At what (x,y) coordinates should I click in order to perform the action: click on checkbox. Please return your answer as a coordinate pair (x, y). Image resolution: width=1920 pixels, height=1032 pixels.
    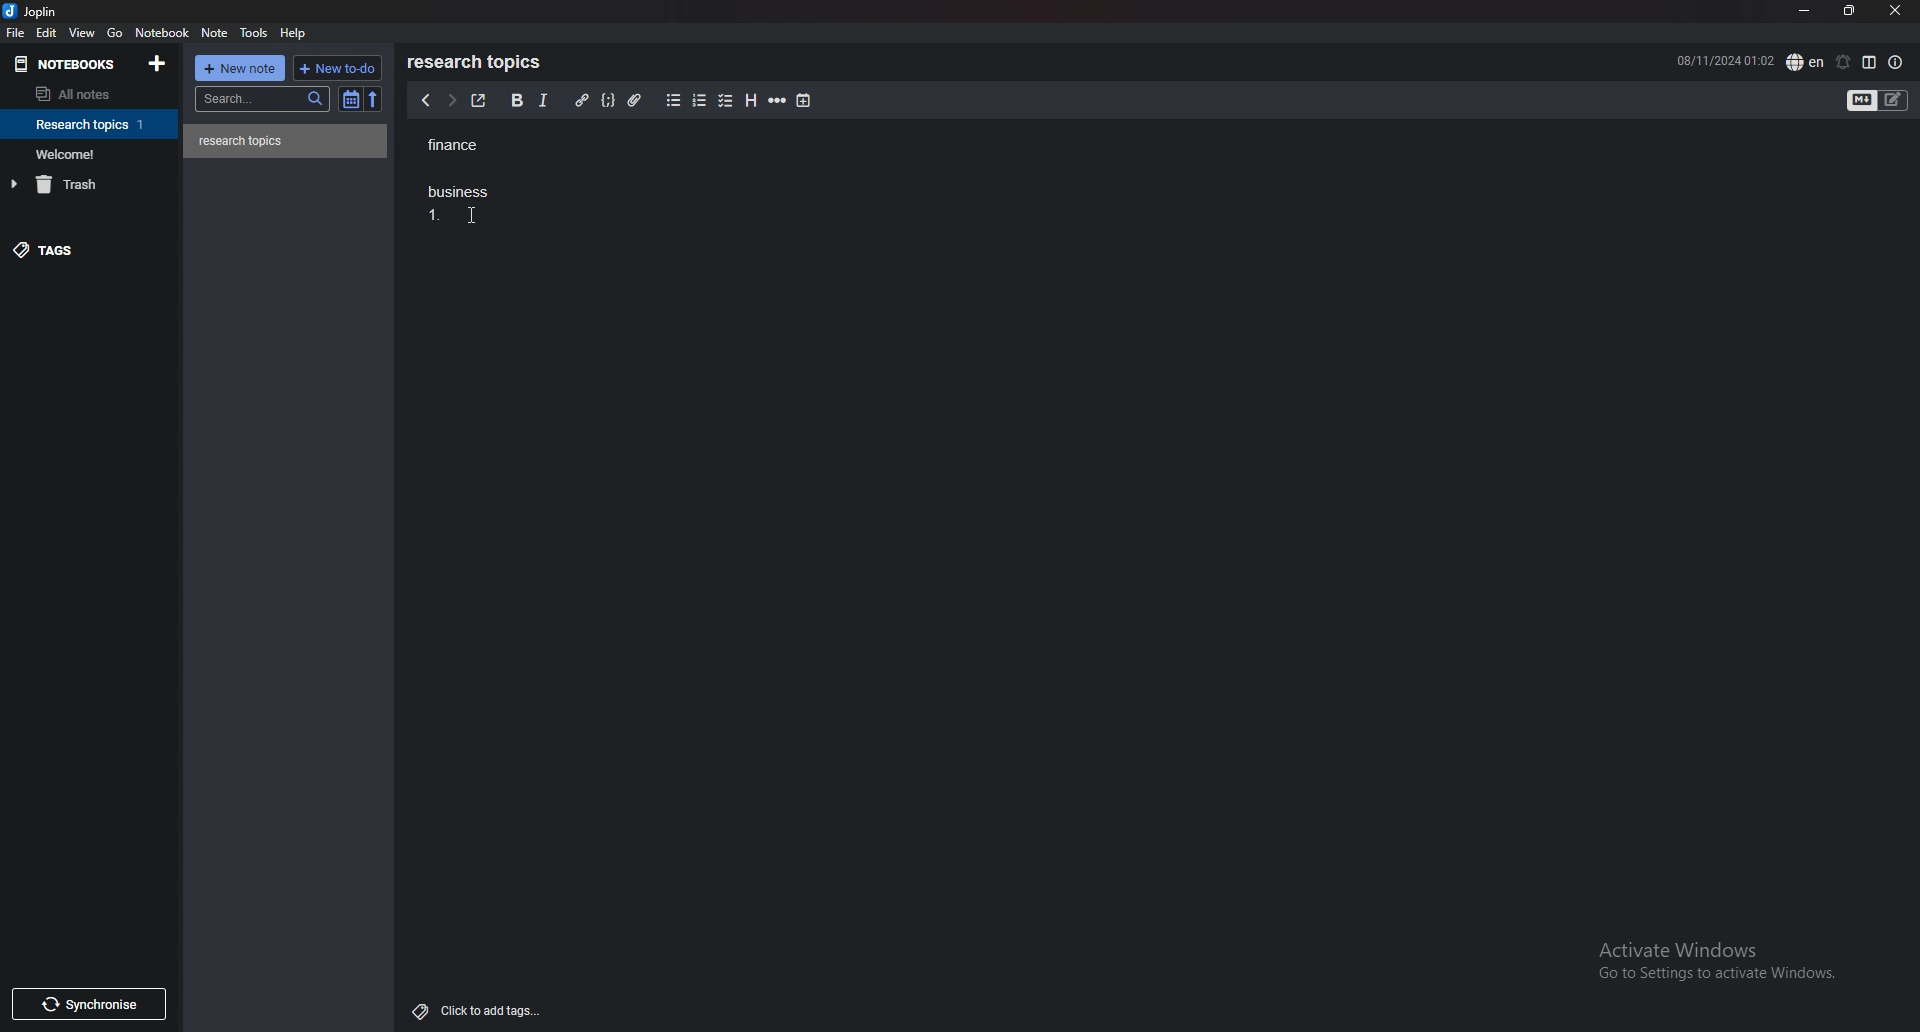
    Looking at the image, I should click on (726, 100).